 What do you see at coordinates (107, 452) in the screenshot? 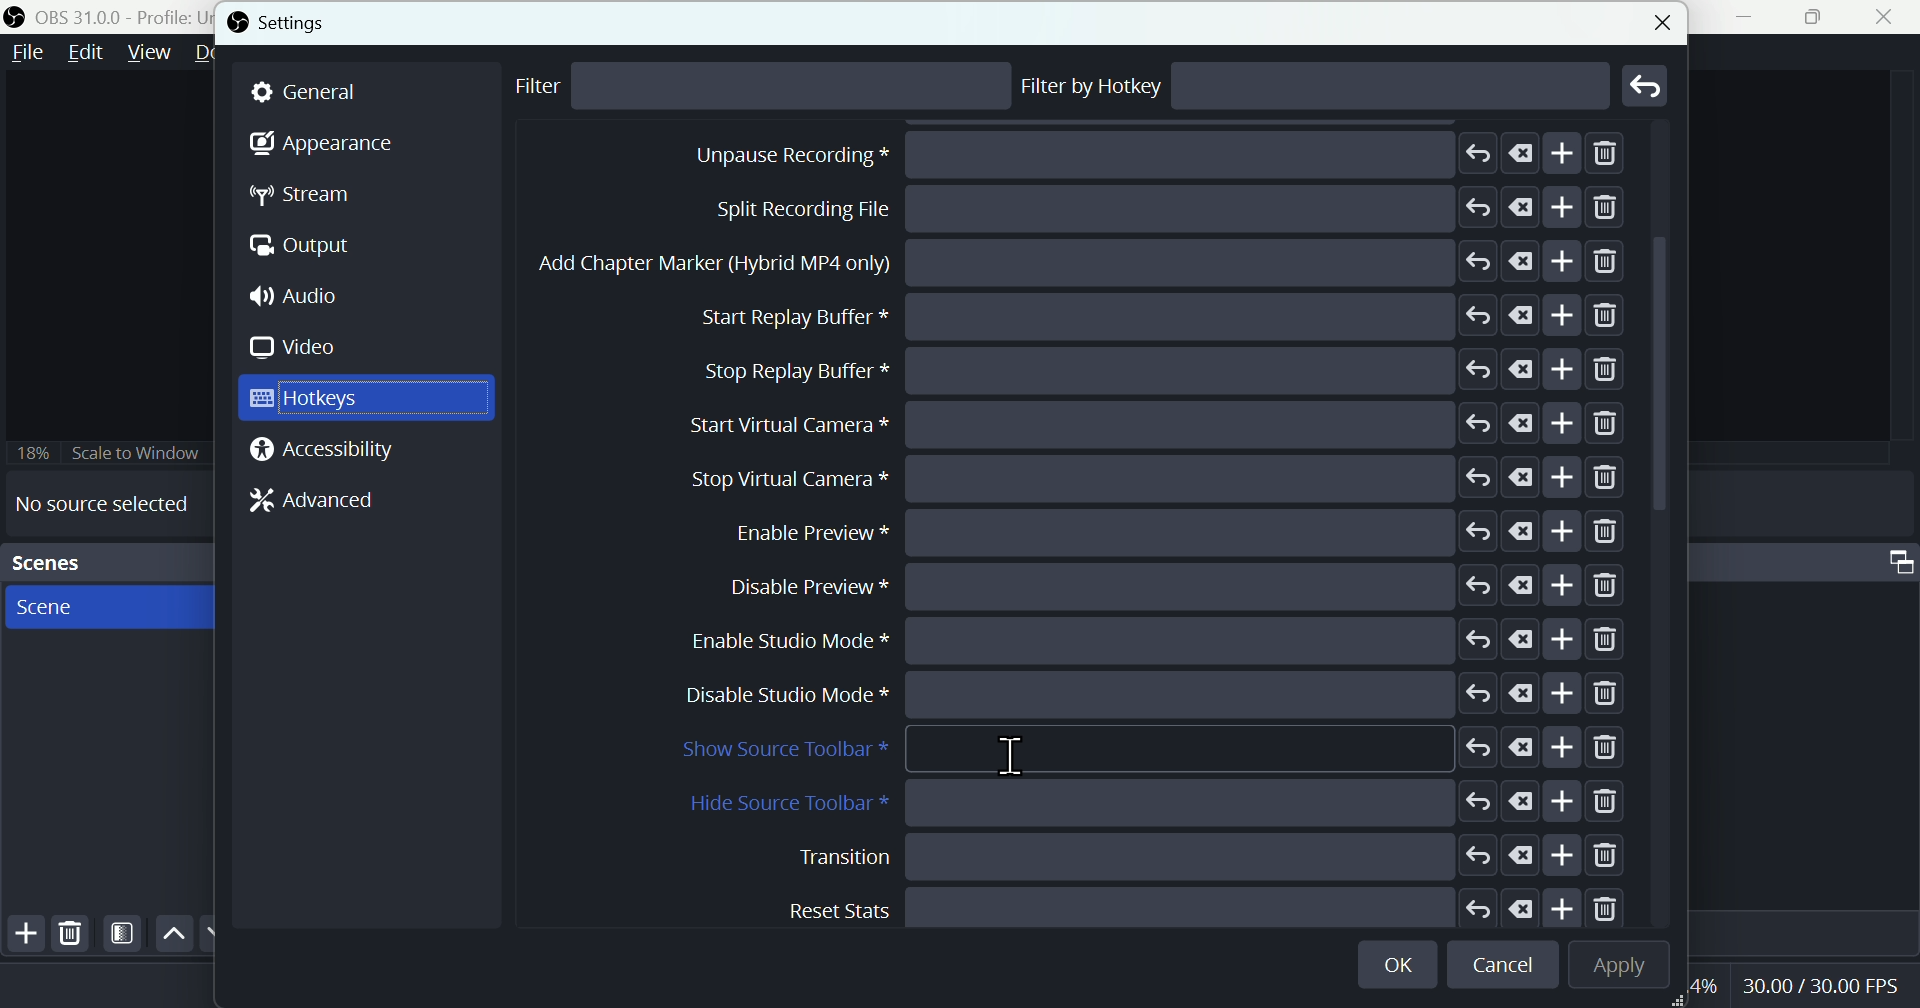
I see `Scale to window` at bounding box center [107, 452].